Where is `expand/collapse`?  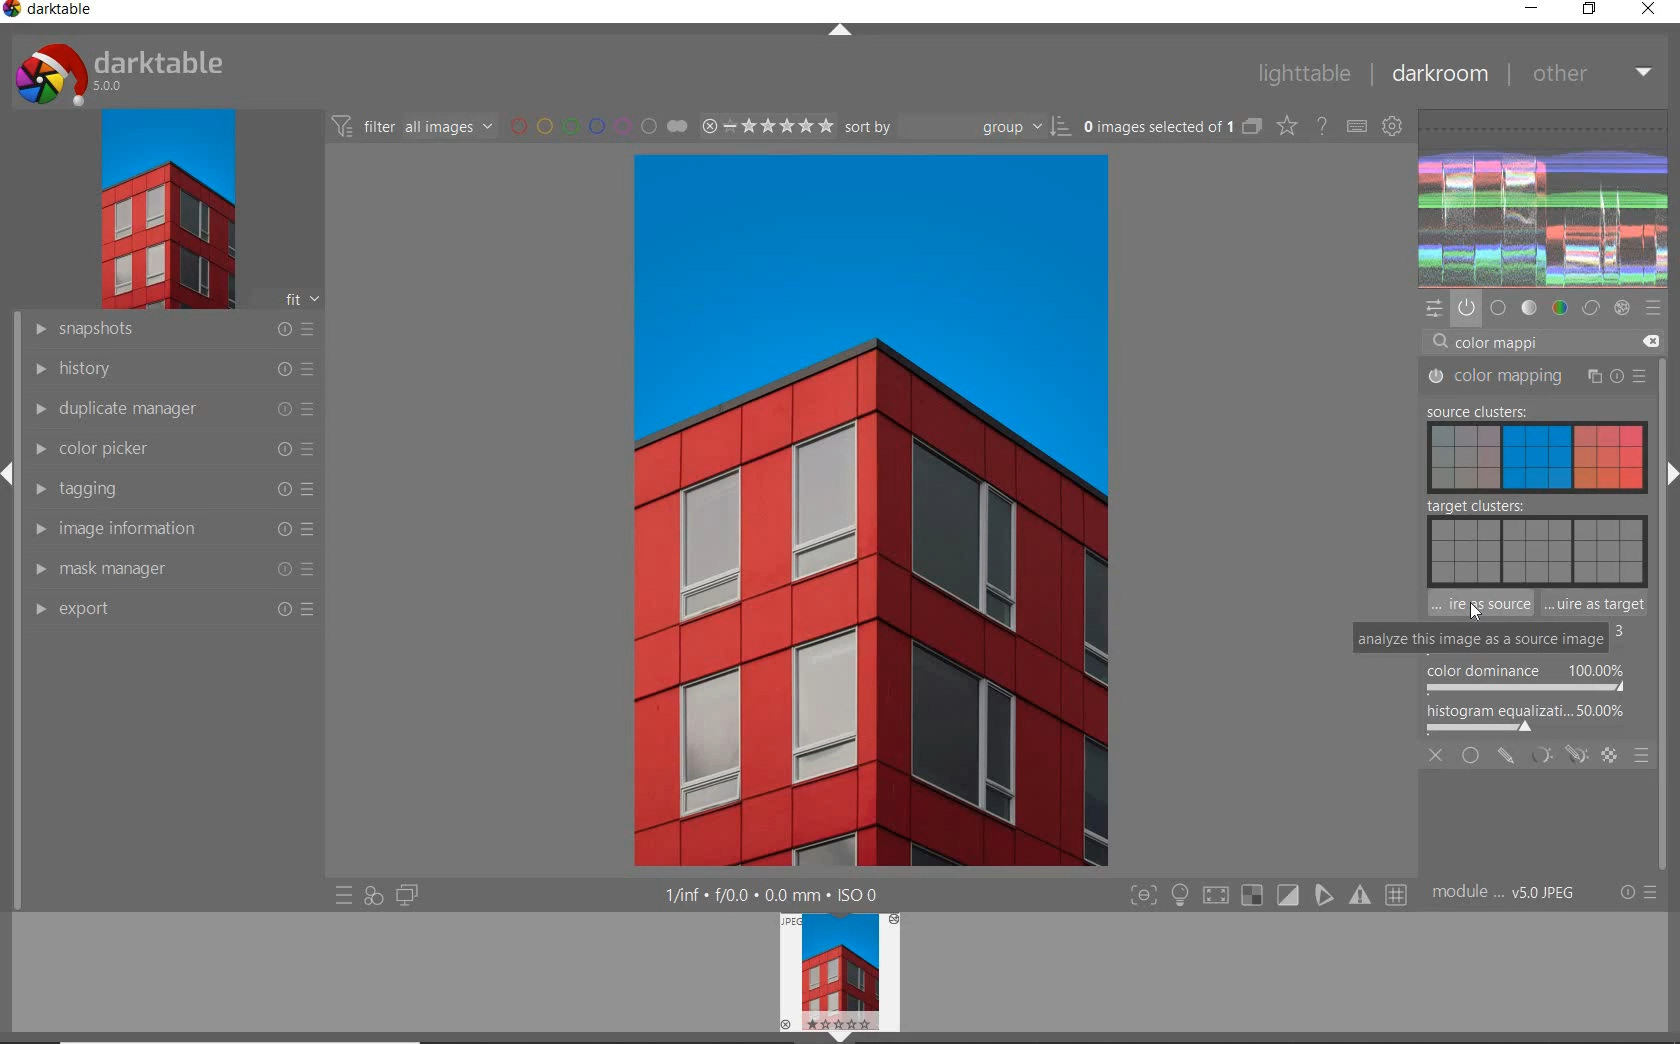
expand/collapse is located at coordinates (839, 29).